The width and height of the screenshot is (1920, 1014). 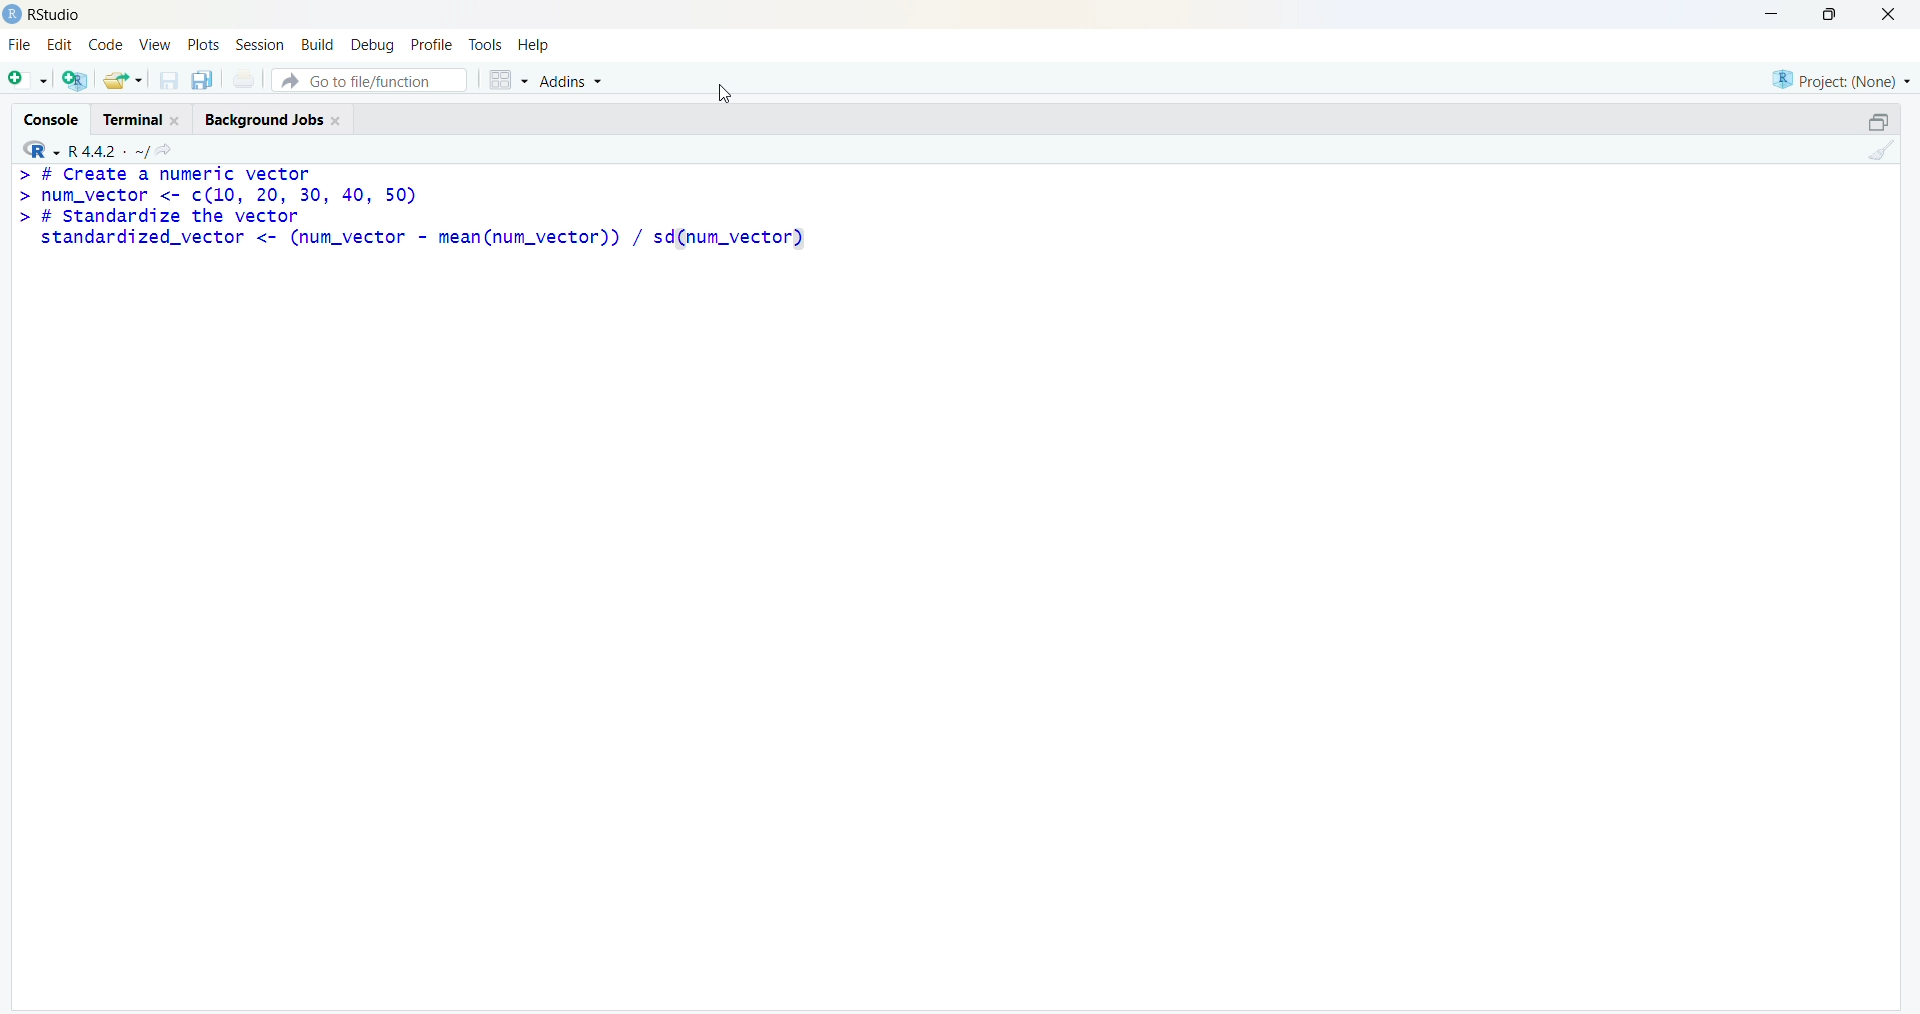 I want to click on file, so click(x=20, y=44).